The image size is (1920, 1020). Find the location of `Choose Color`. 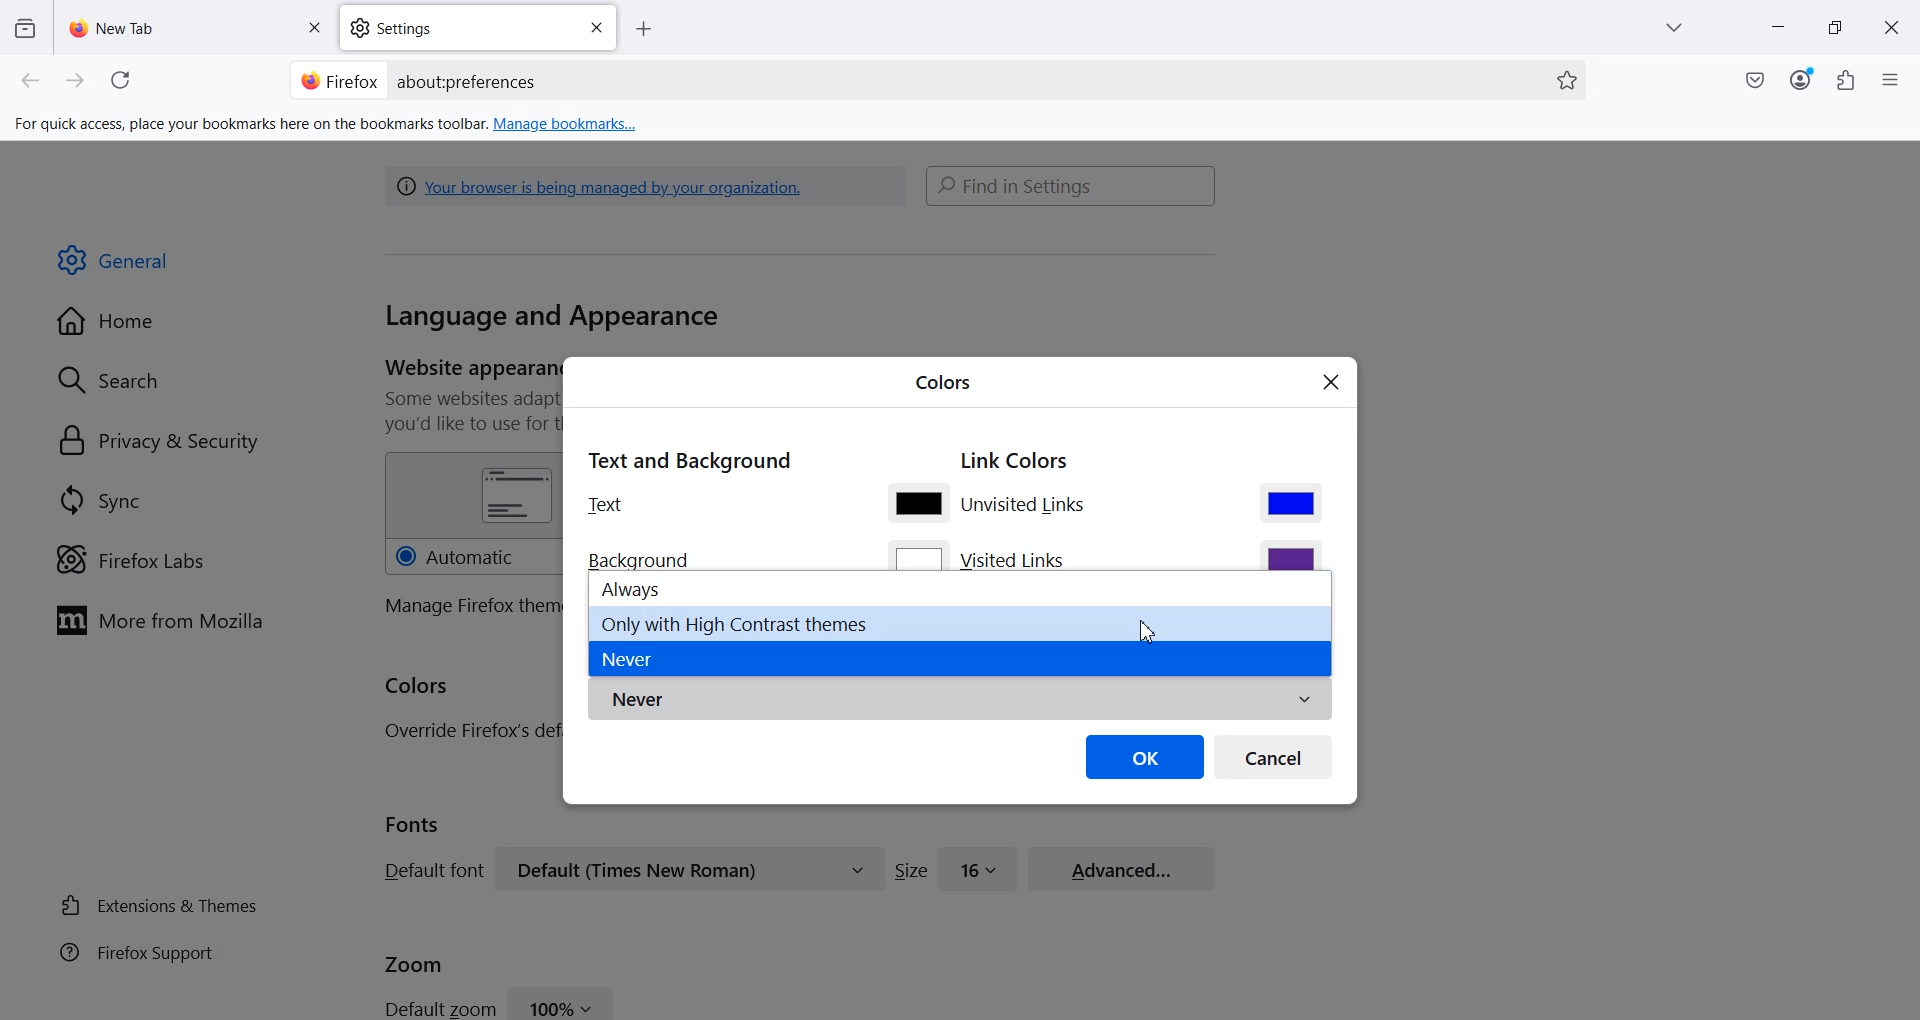

Choose Color is located at coordinates (917, 502).